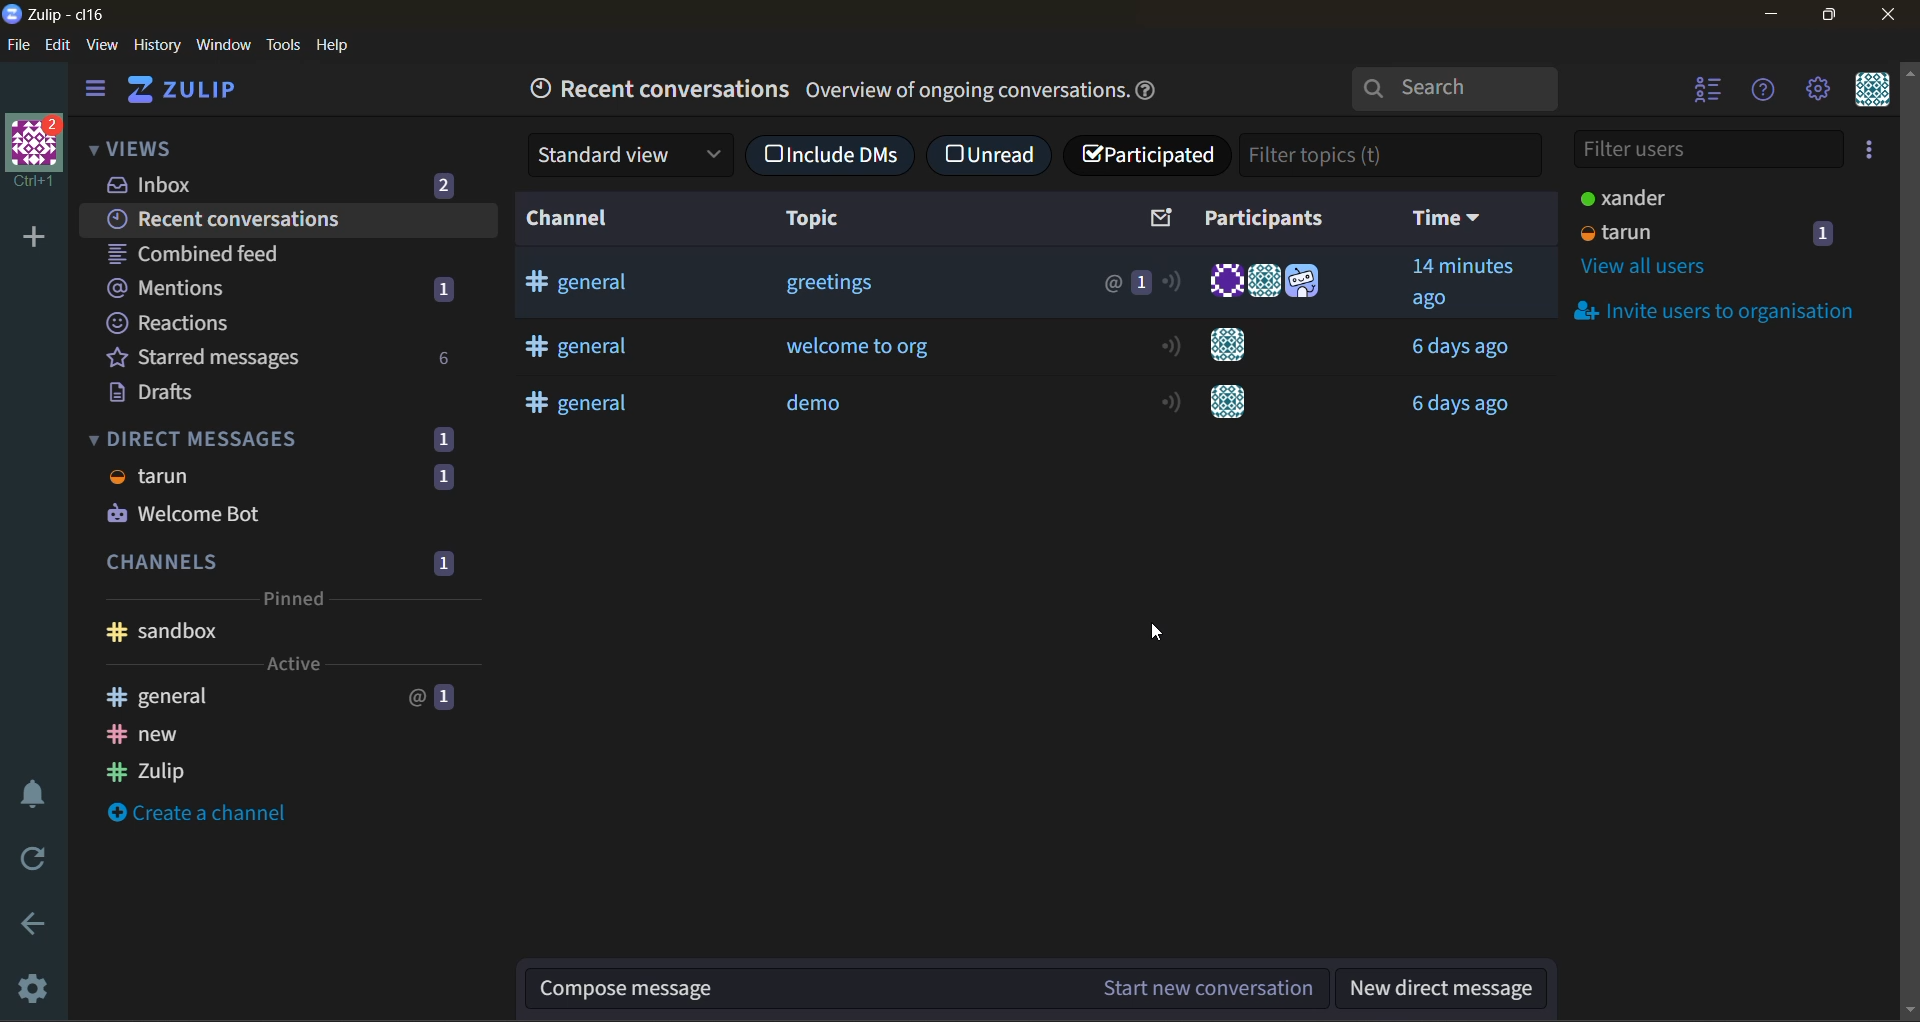 This screenshot has height=1022, width=1920. Describe the element at coordinates (569, 222) in the screenshot. I see `channel` at that location.